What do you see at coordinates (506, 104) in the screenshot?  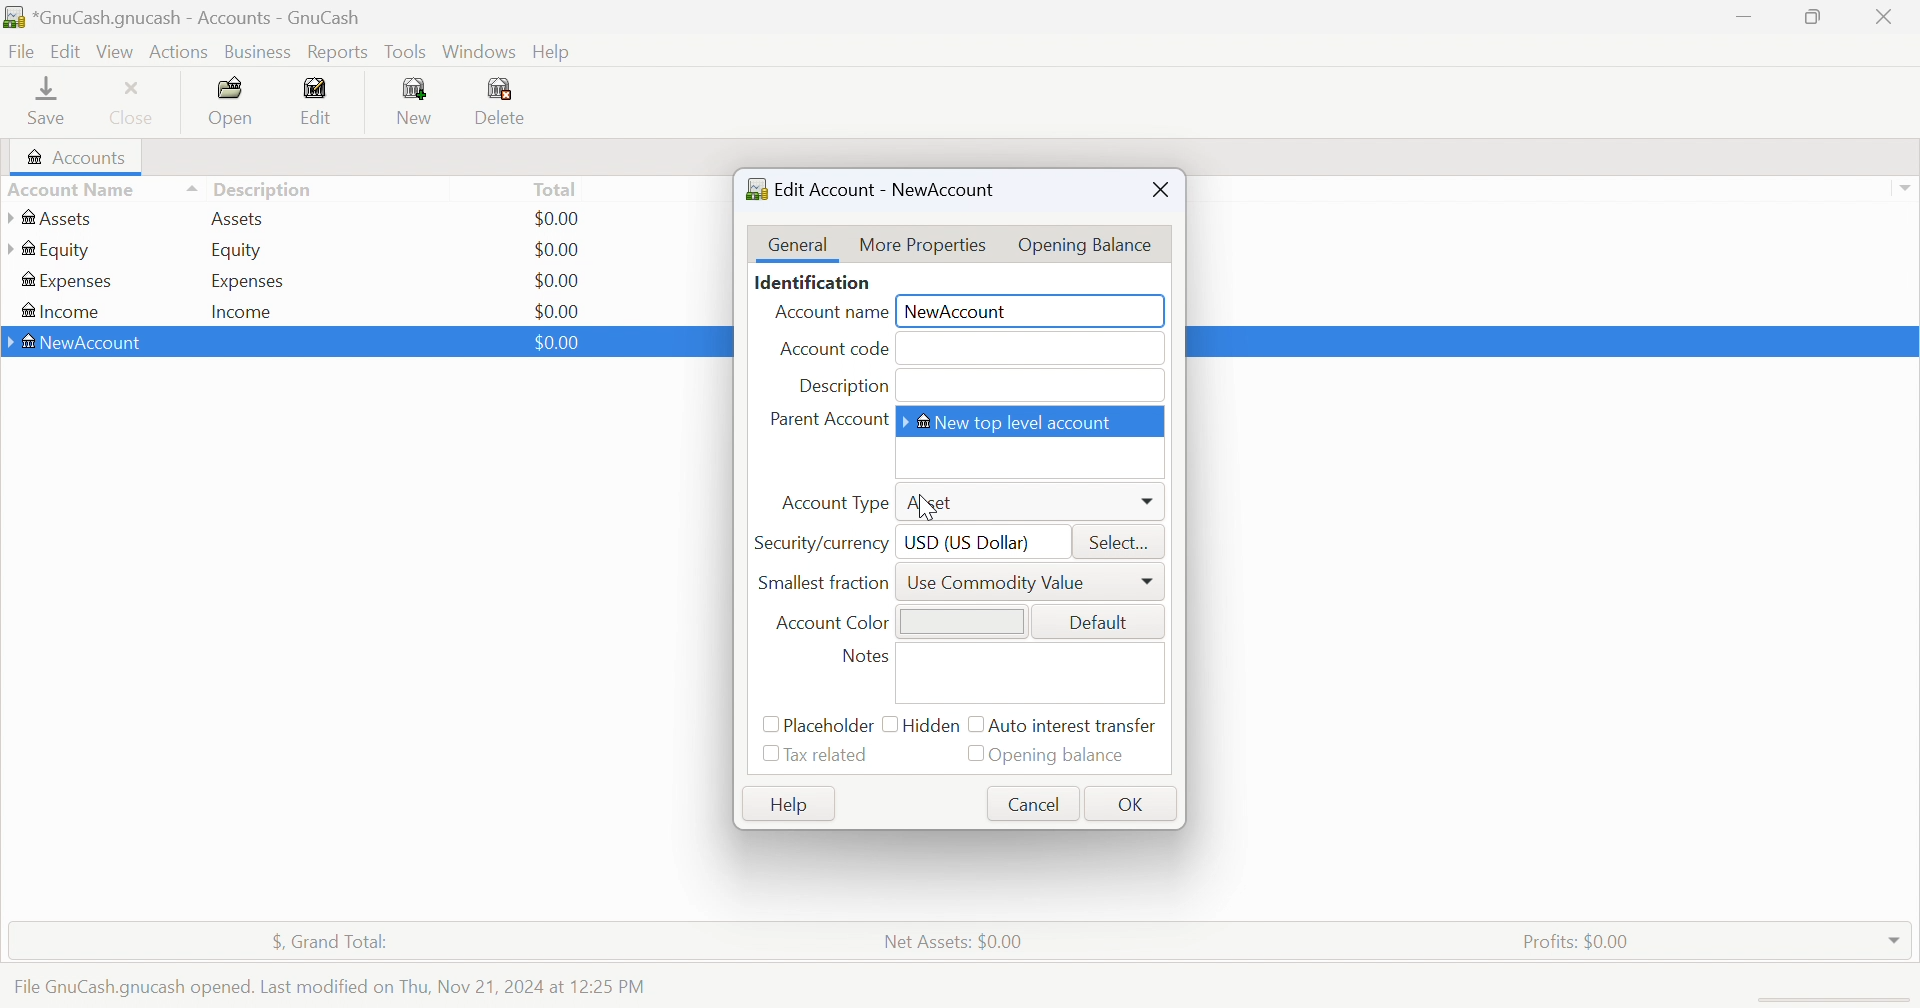 I see `Delete` at bounding box center [506, 104].